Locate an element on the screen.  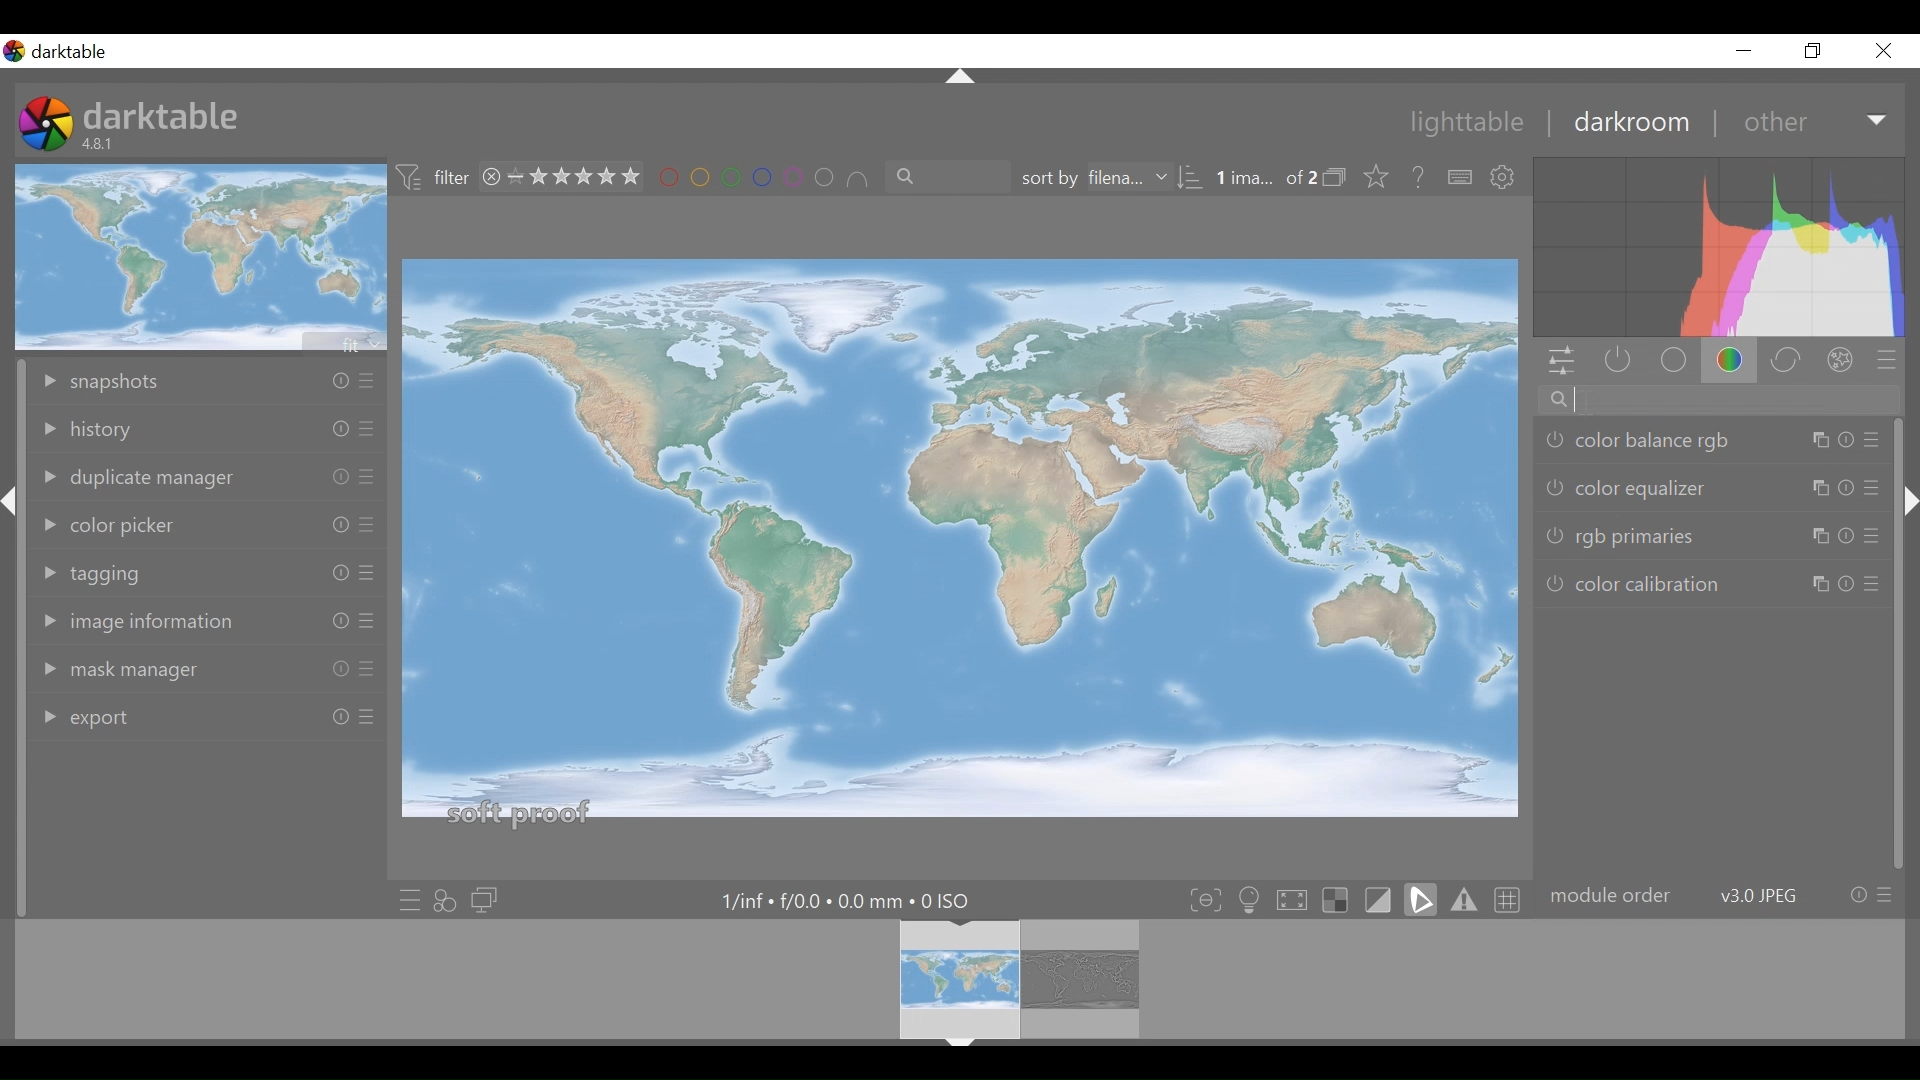
icon is located at coordinates (1335, 176).